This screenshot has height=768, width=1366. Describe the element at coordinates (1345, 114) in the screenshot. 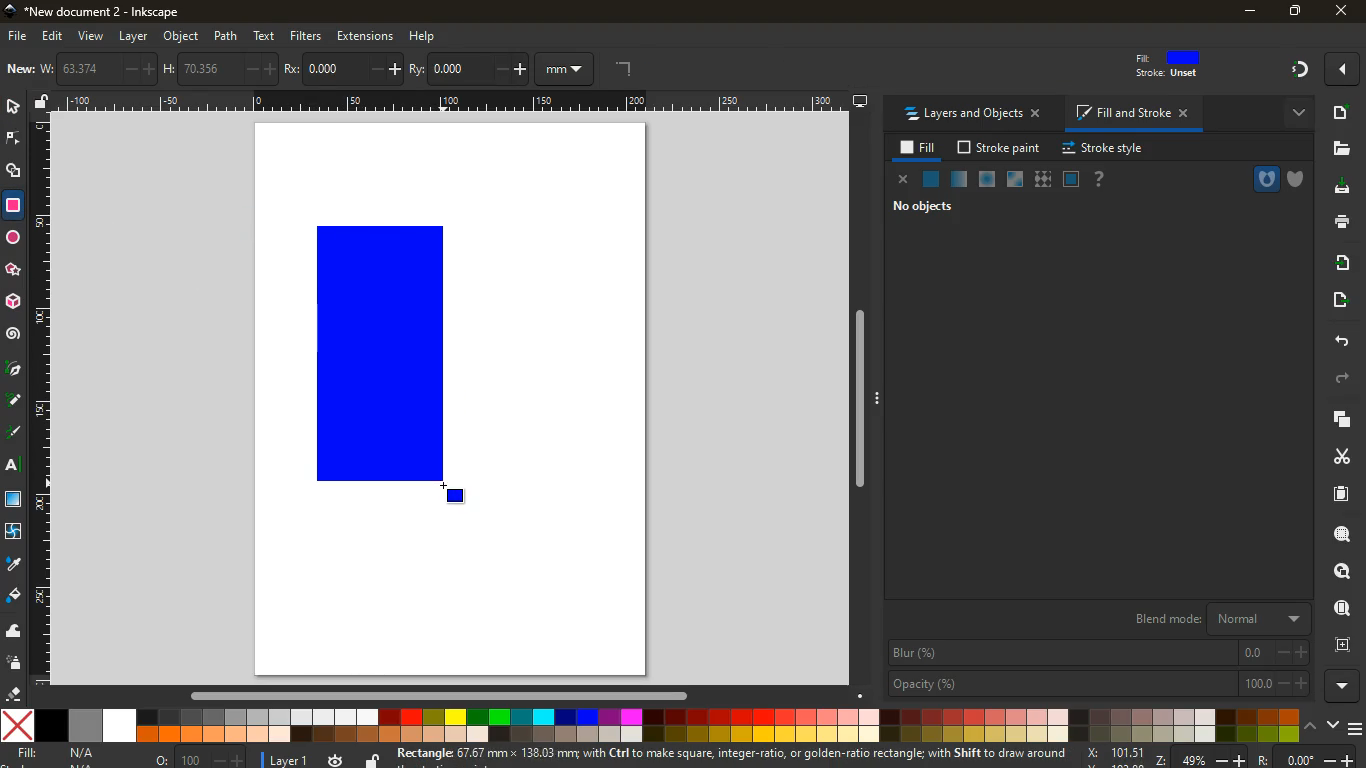

I see `new` at that location.